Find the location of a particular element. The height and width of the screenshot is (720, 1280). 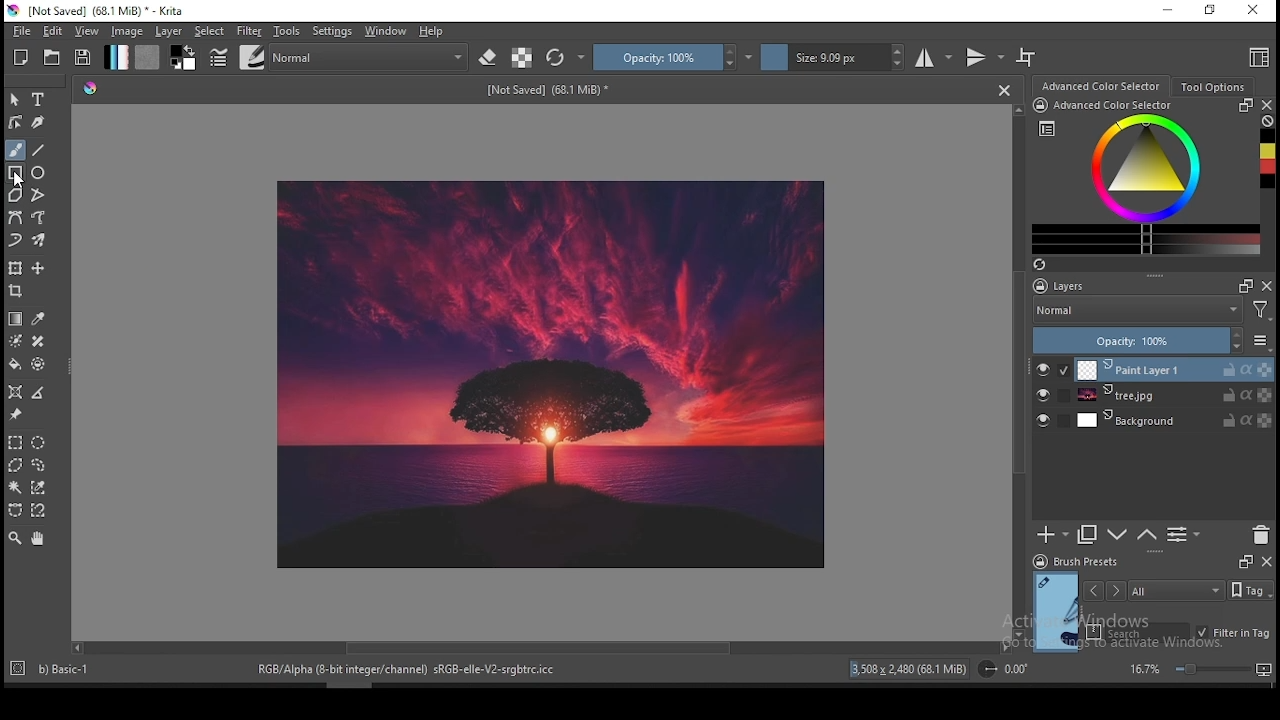

pan tool is located at coordinates (37, 540).